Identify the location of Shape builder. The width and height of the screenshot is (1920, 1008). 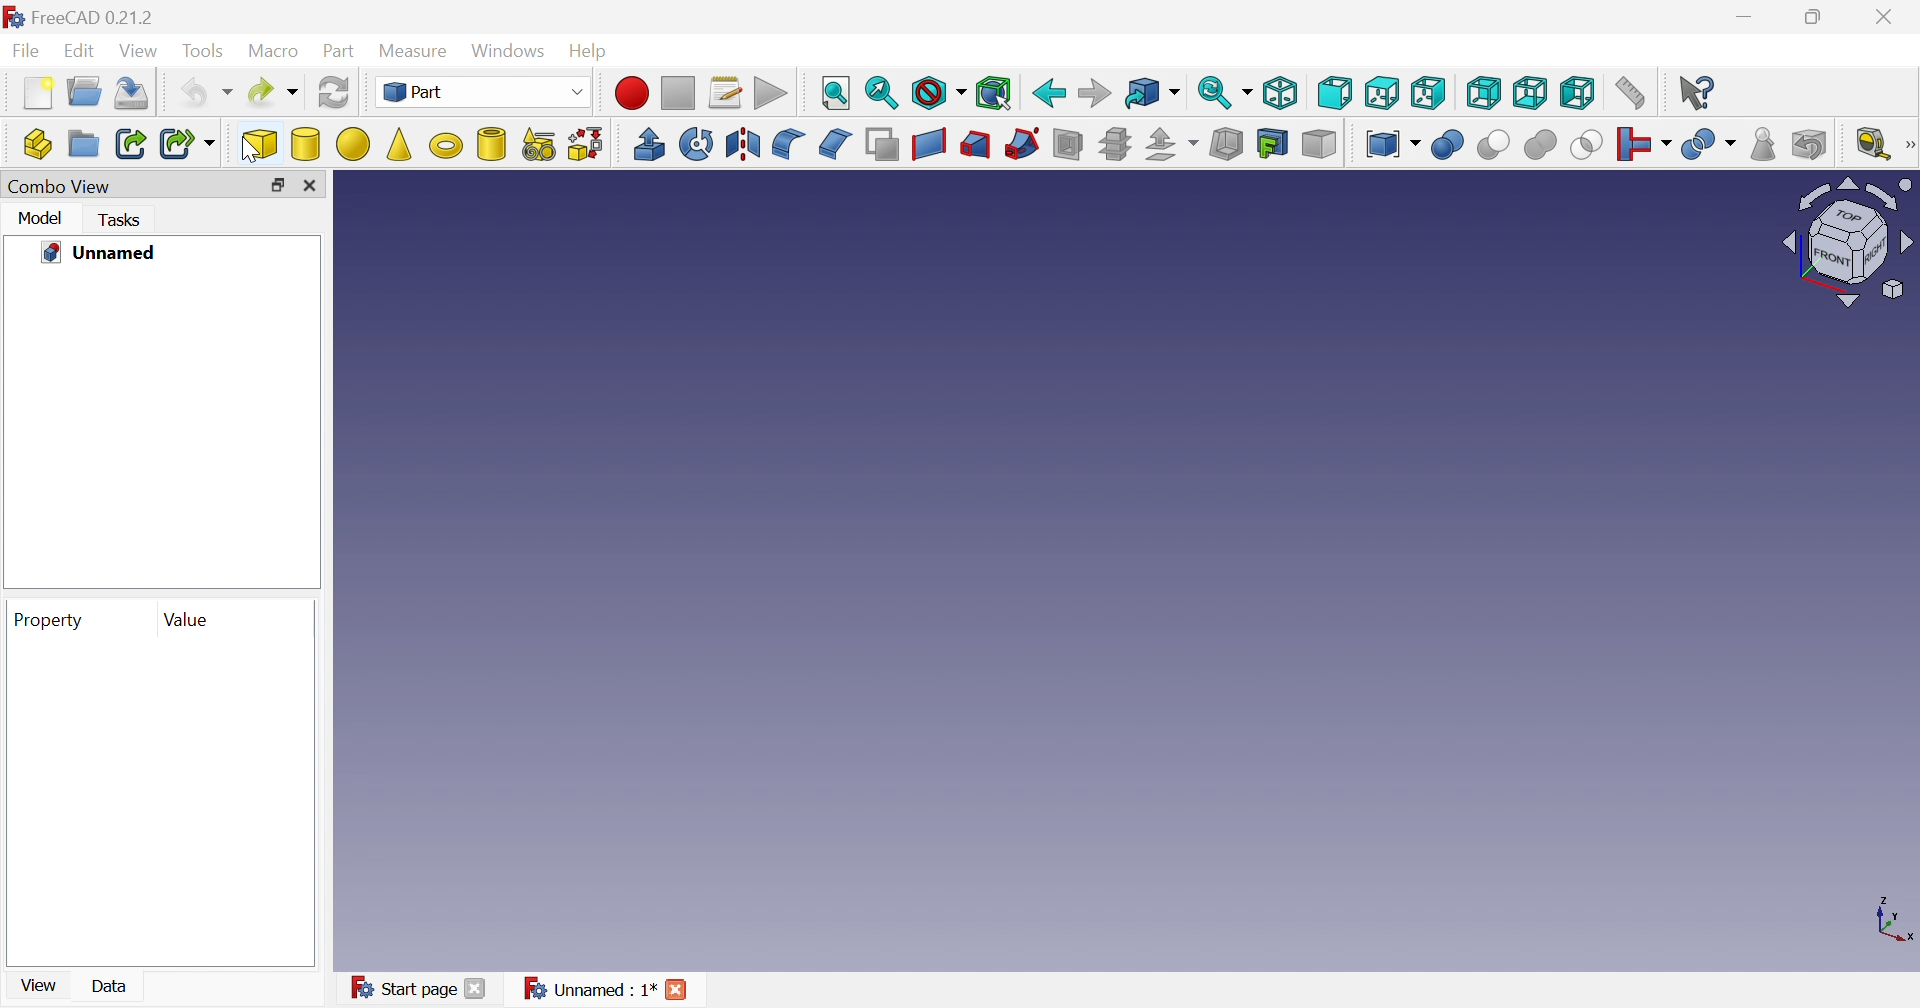
(587, 145).